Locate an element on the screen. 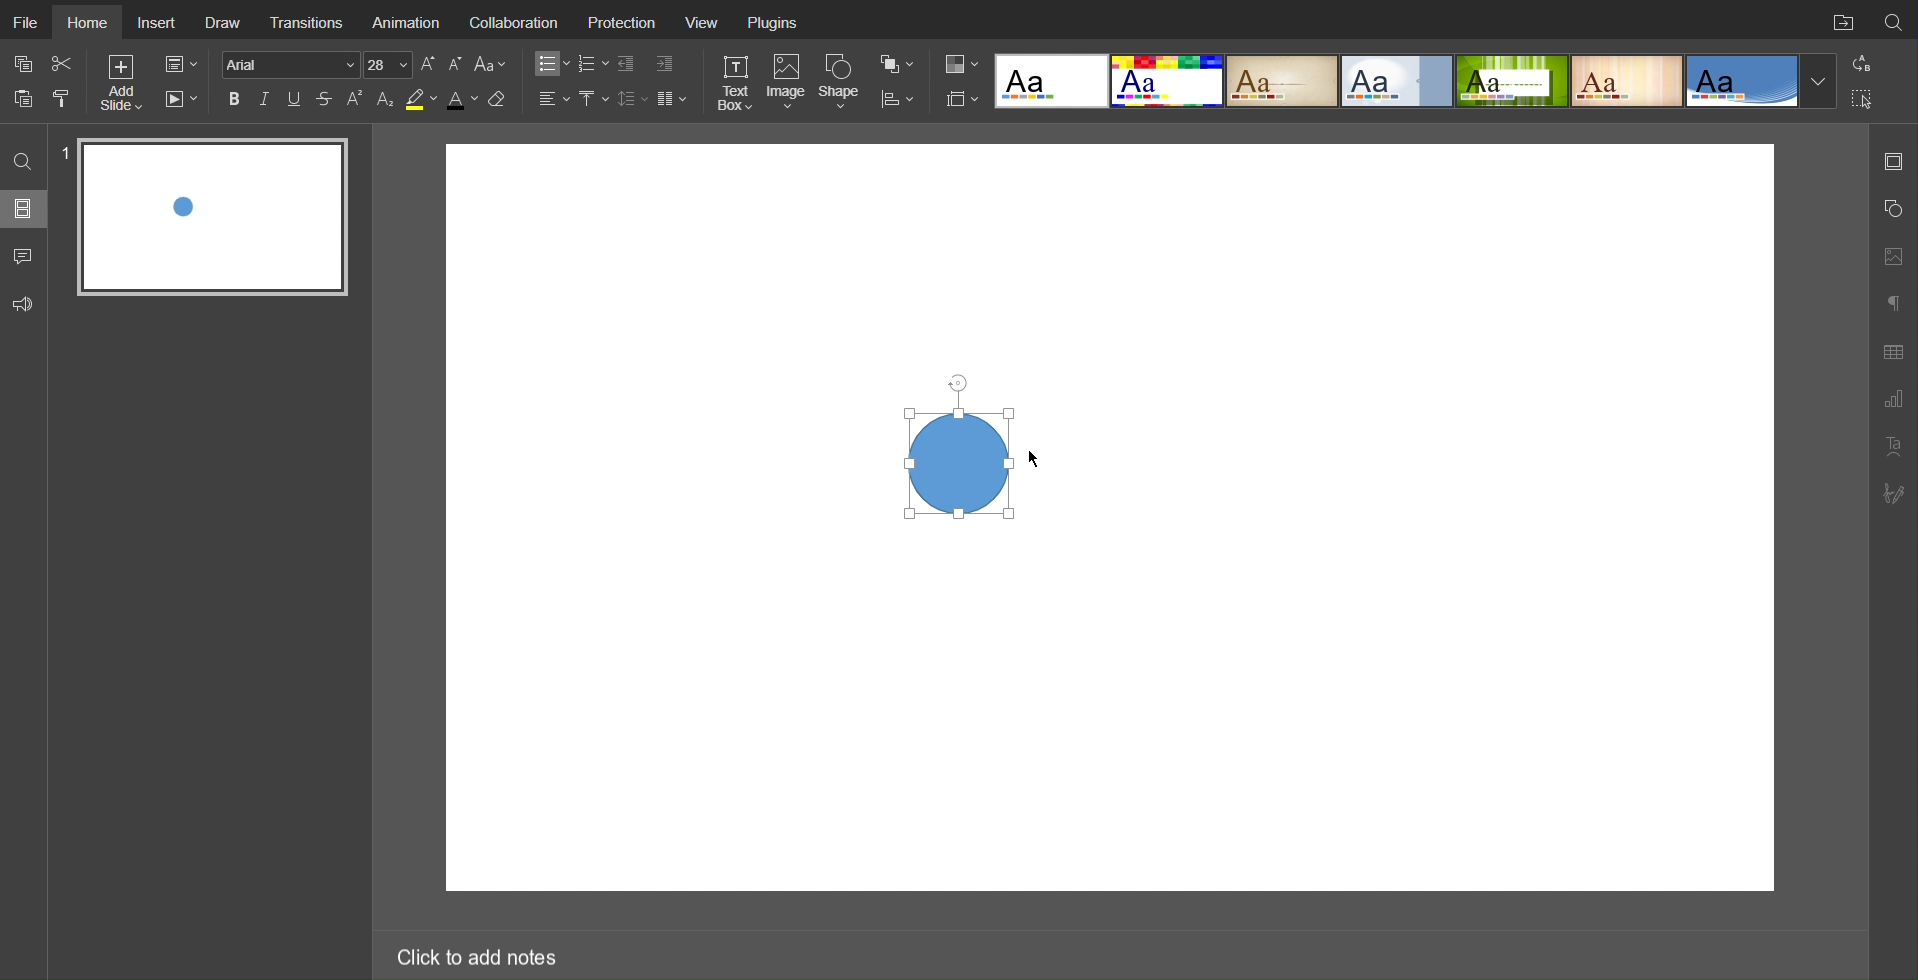  Cursor is located at coordinates (1037, 461).